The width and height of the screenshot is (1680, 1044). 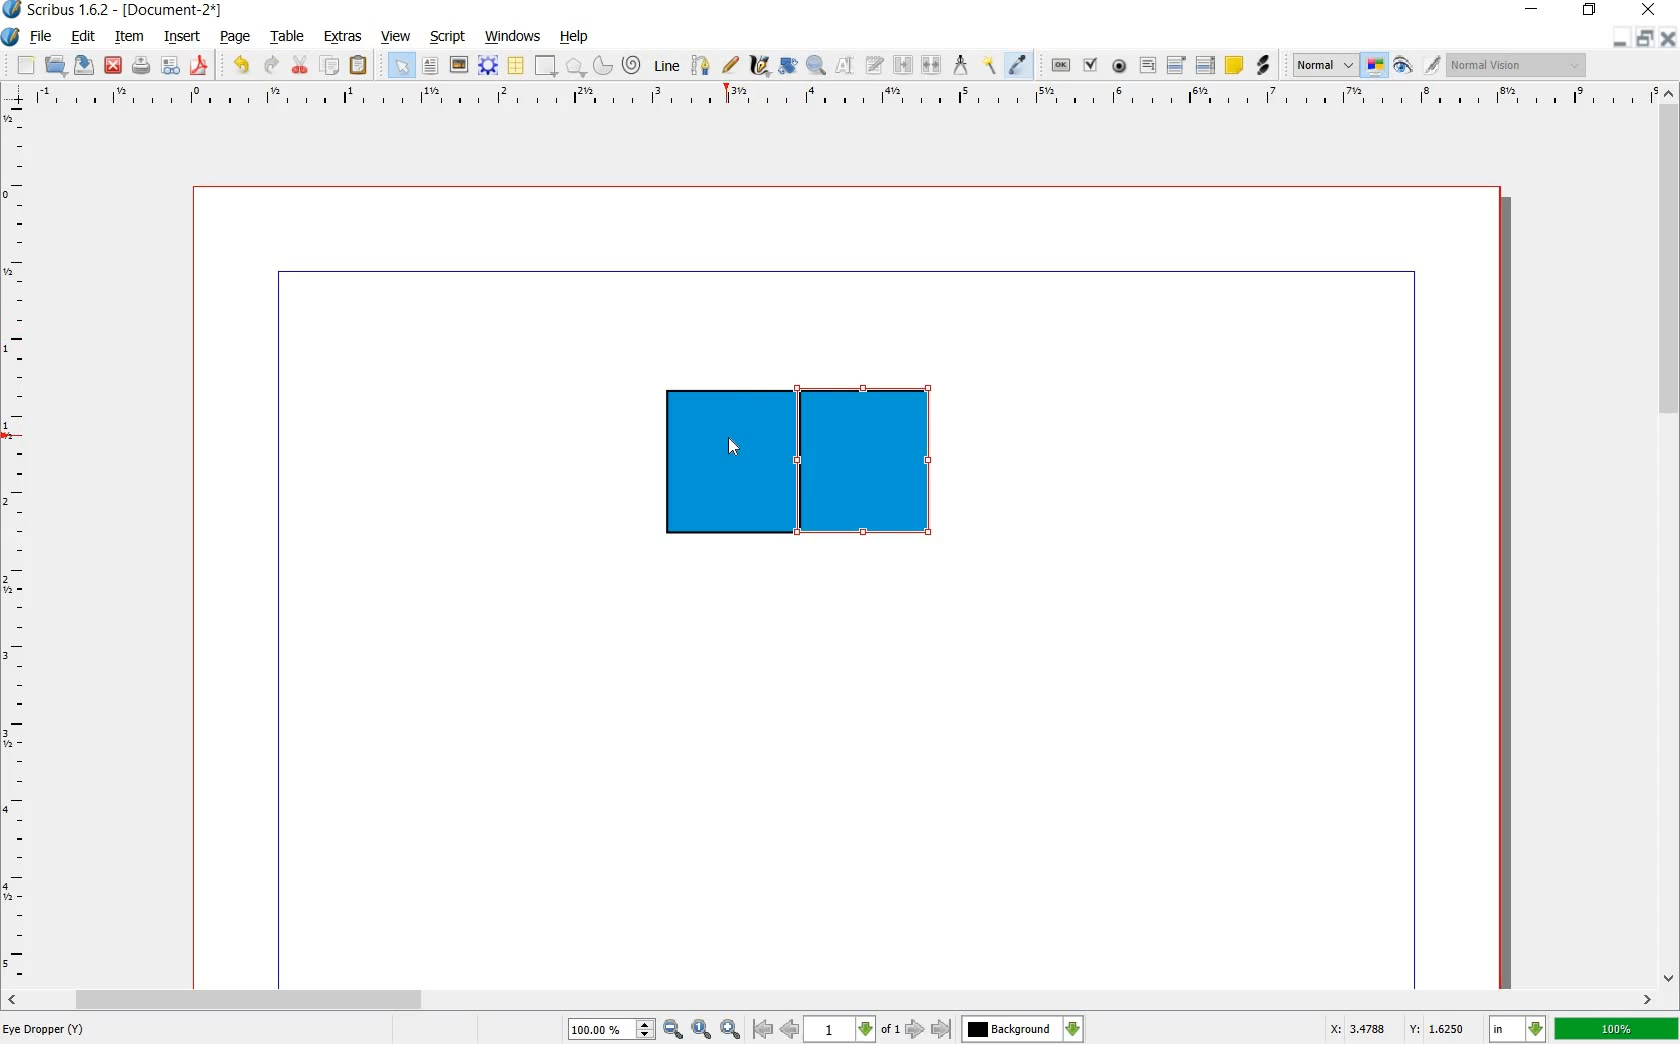 I want to click on unlink text frames, so click(x=933, y=63).